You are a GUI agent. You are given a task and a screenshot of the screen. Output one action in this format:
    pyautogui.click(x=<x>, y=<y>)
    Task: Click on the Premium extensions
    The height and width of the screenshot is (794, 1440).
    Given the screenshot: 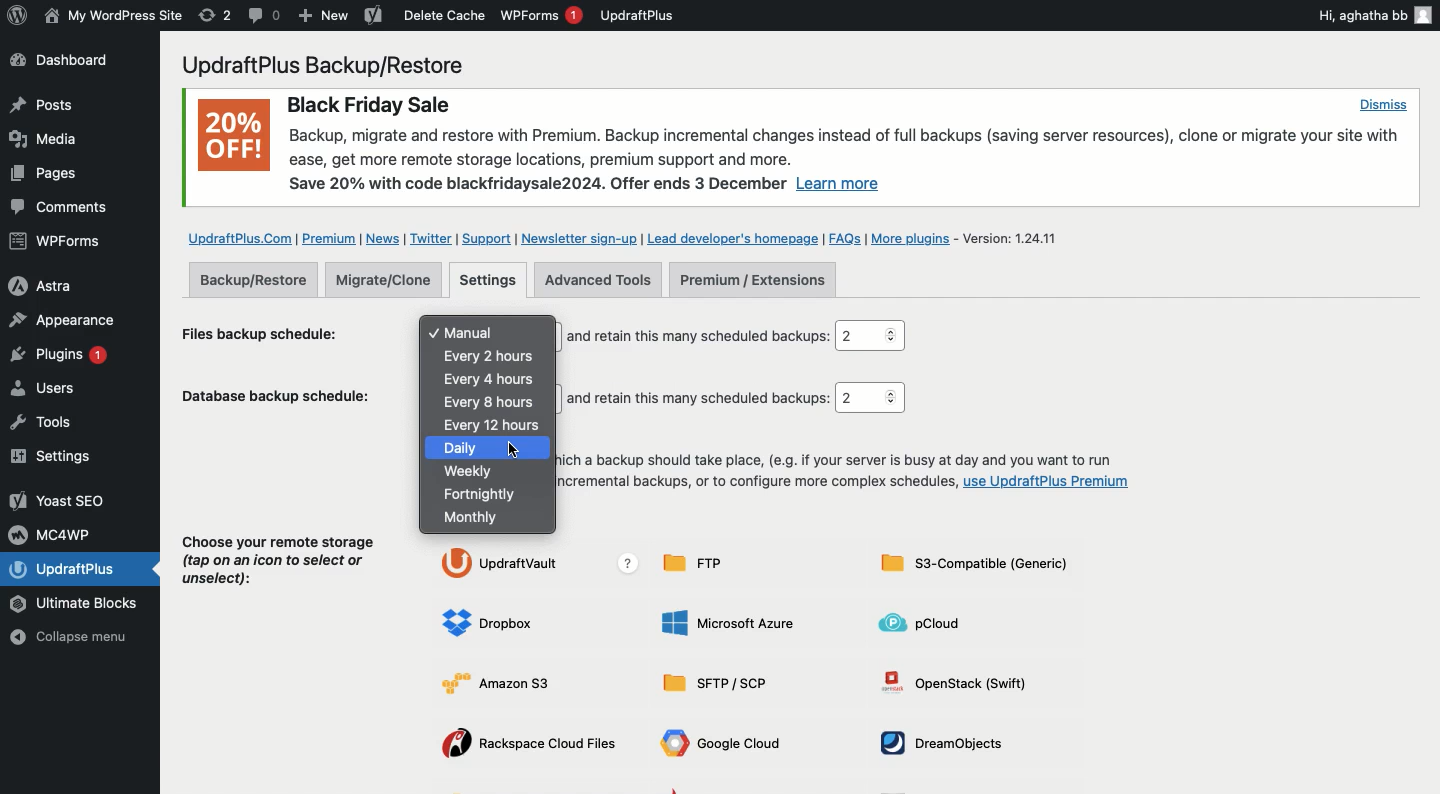 What is the action you would take?
    pyautogui.click(x=752, y=281)
    